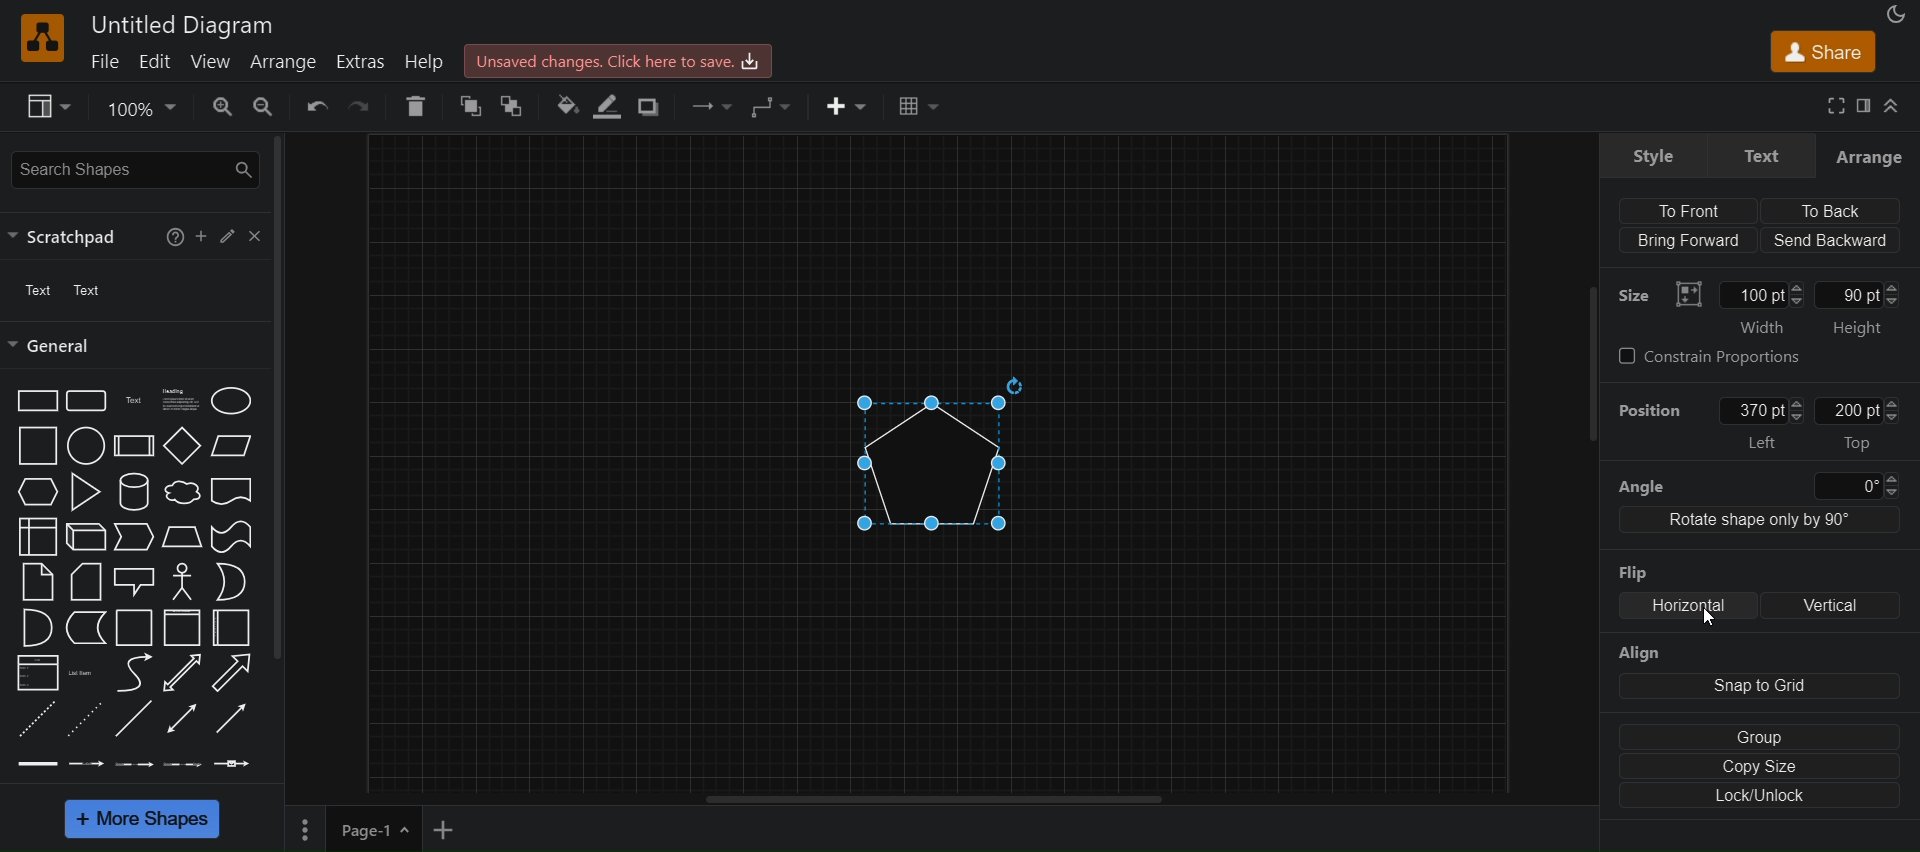 The height and width of the screenshot is (852, 1920). I want to click on Cube, so click(86, 537).